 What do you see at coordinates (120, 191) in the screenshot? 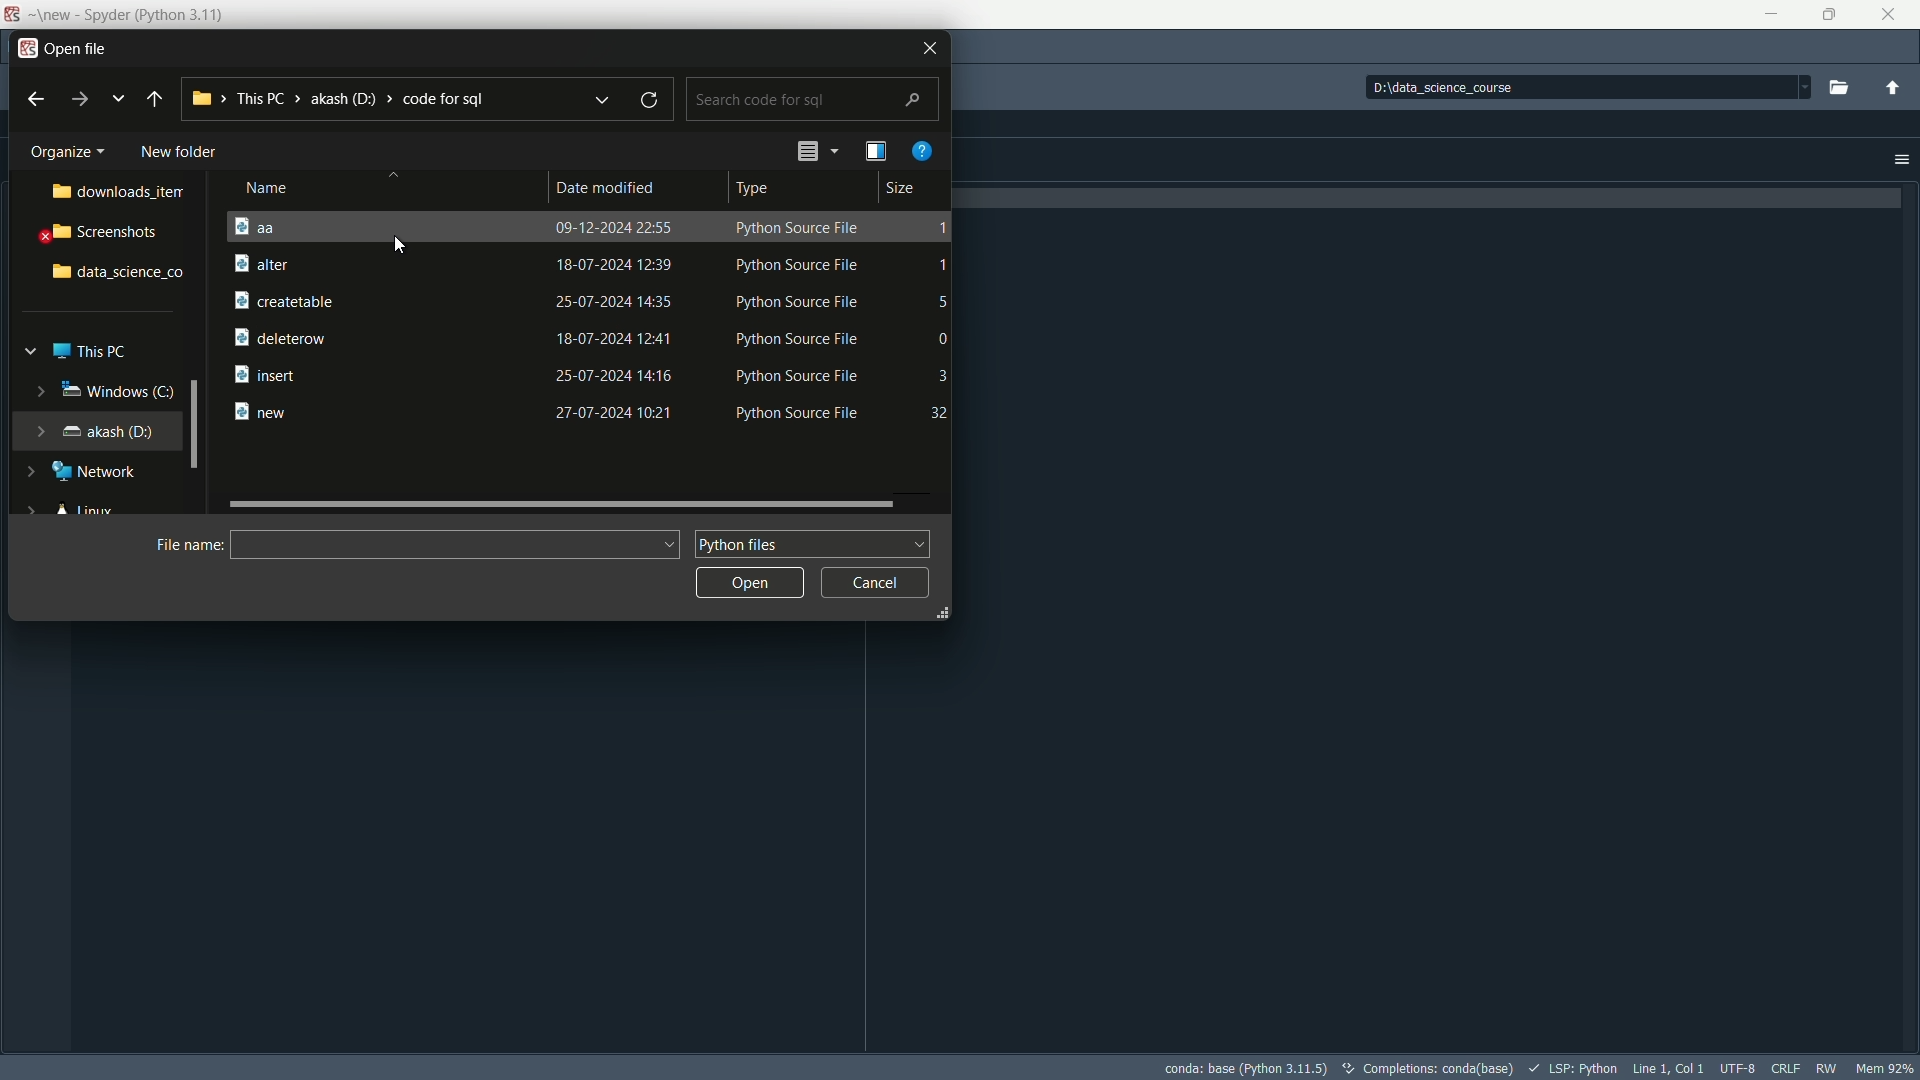
I see `download items` at bounding box center [120, 191].